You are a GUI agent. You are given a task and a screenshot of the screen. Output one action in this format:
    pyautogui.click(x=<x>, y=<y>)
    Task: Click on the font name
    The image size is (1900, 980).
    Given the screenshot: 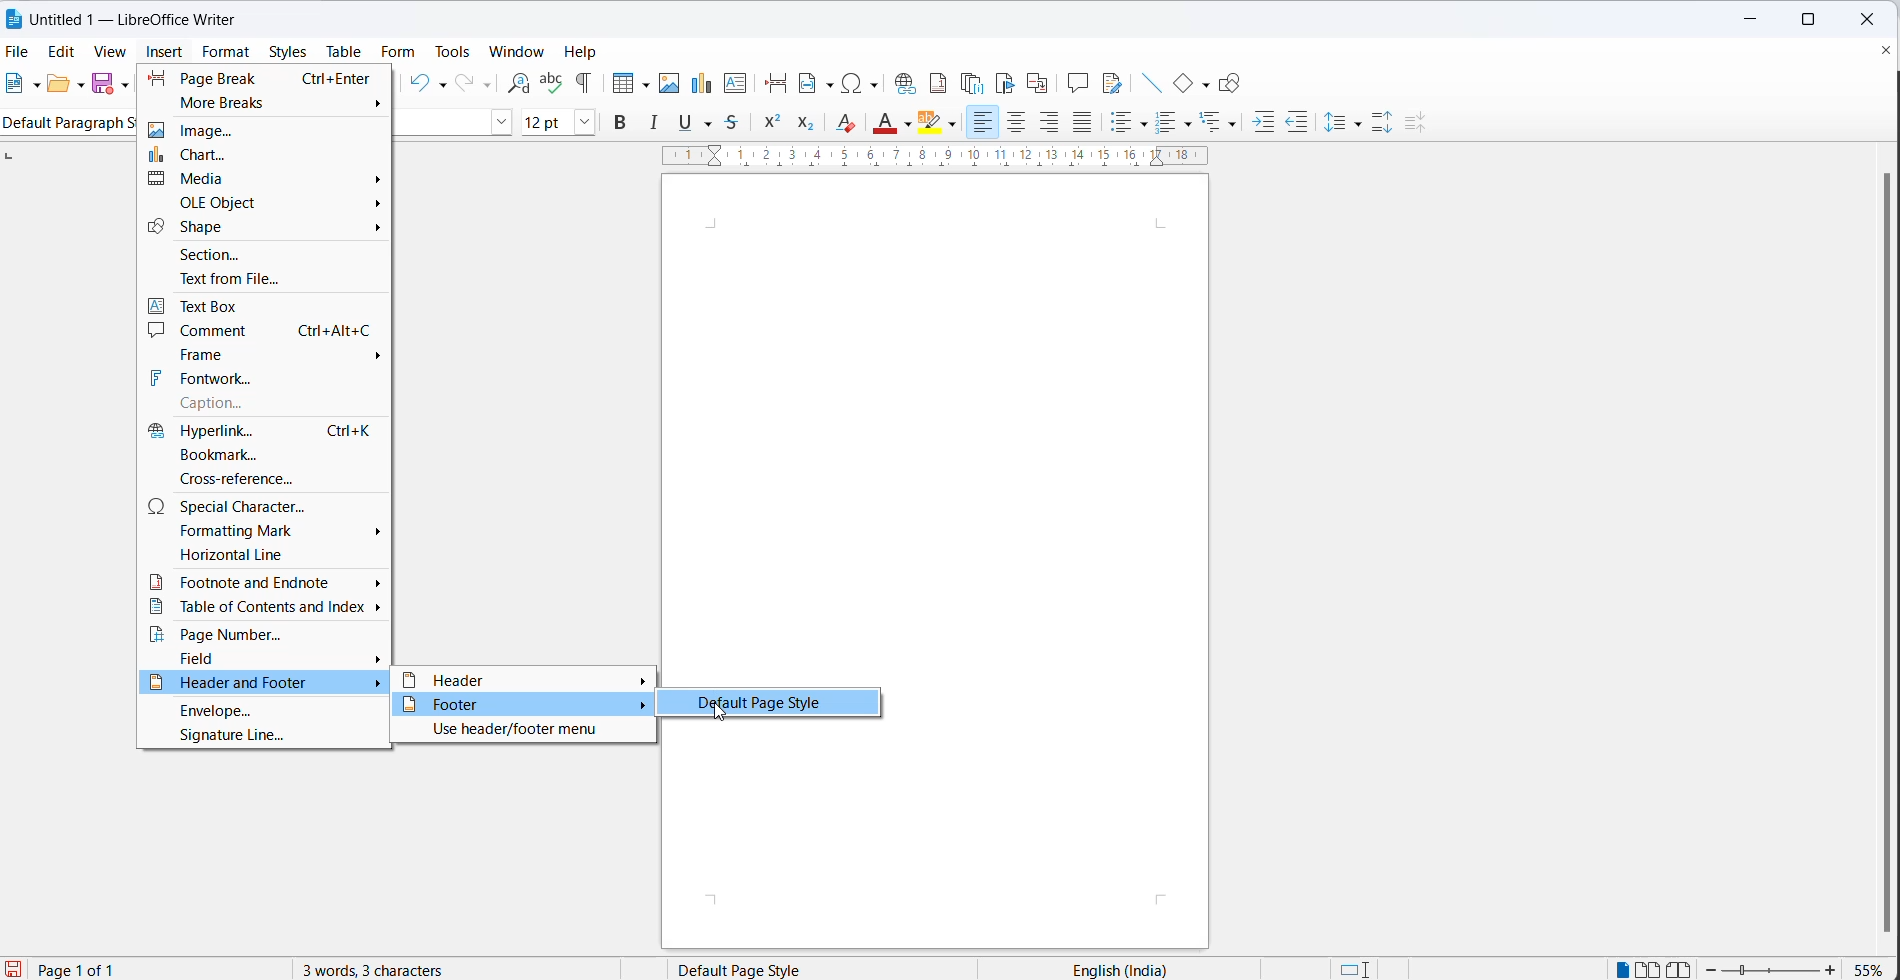 What is the action you would take?
    pyautogui.click(x=440, y=122)
    